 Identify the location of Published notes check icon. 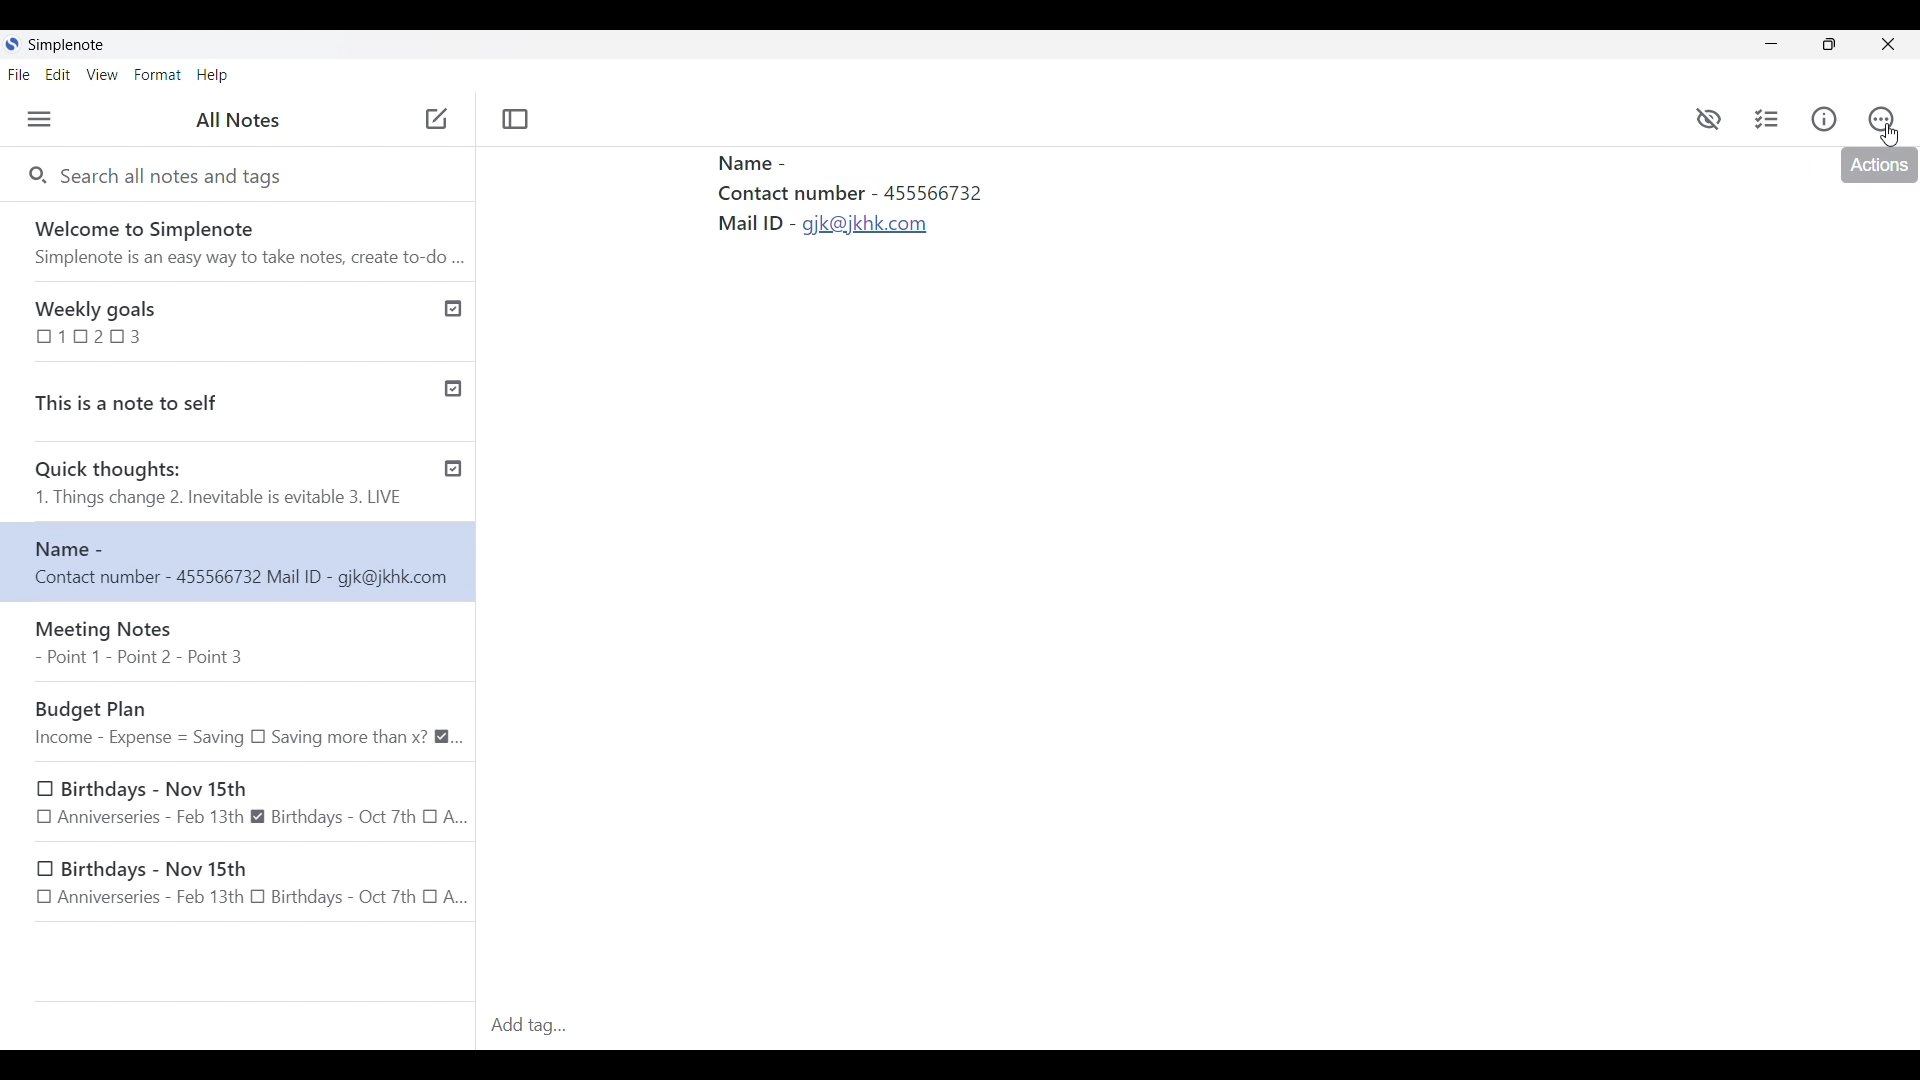
(453, 385).